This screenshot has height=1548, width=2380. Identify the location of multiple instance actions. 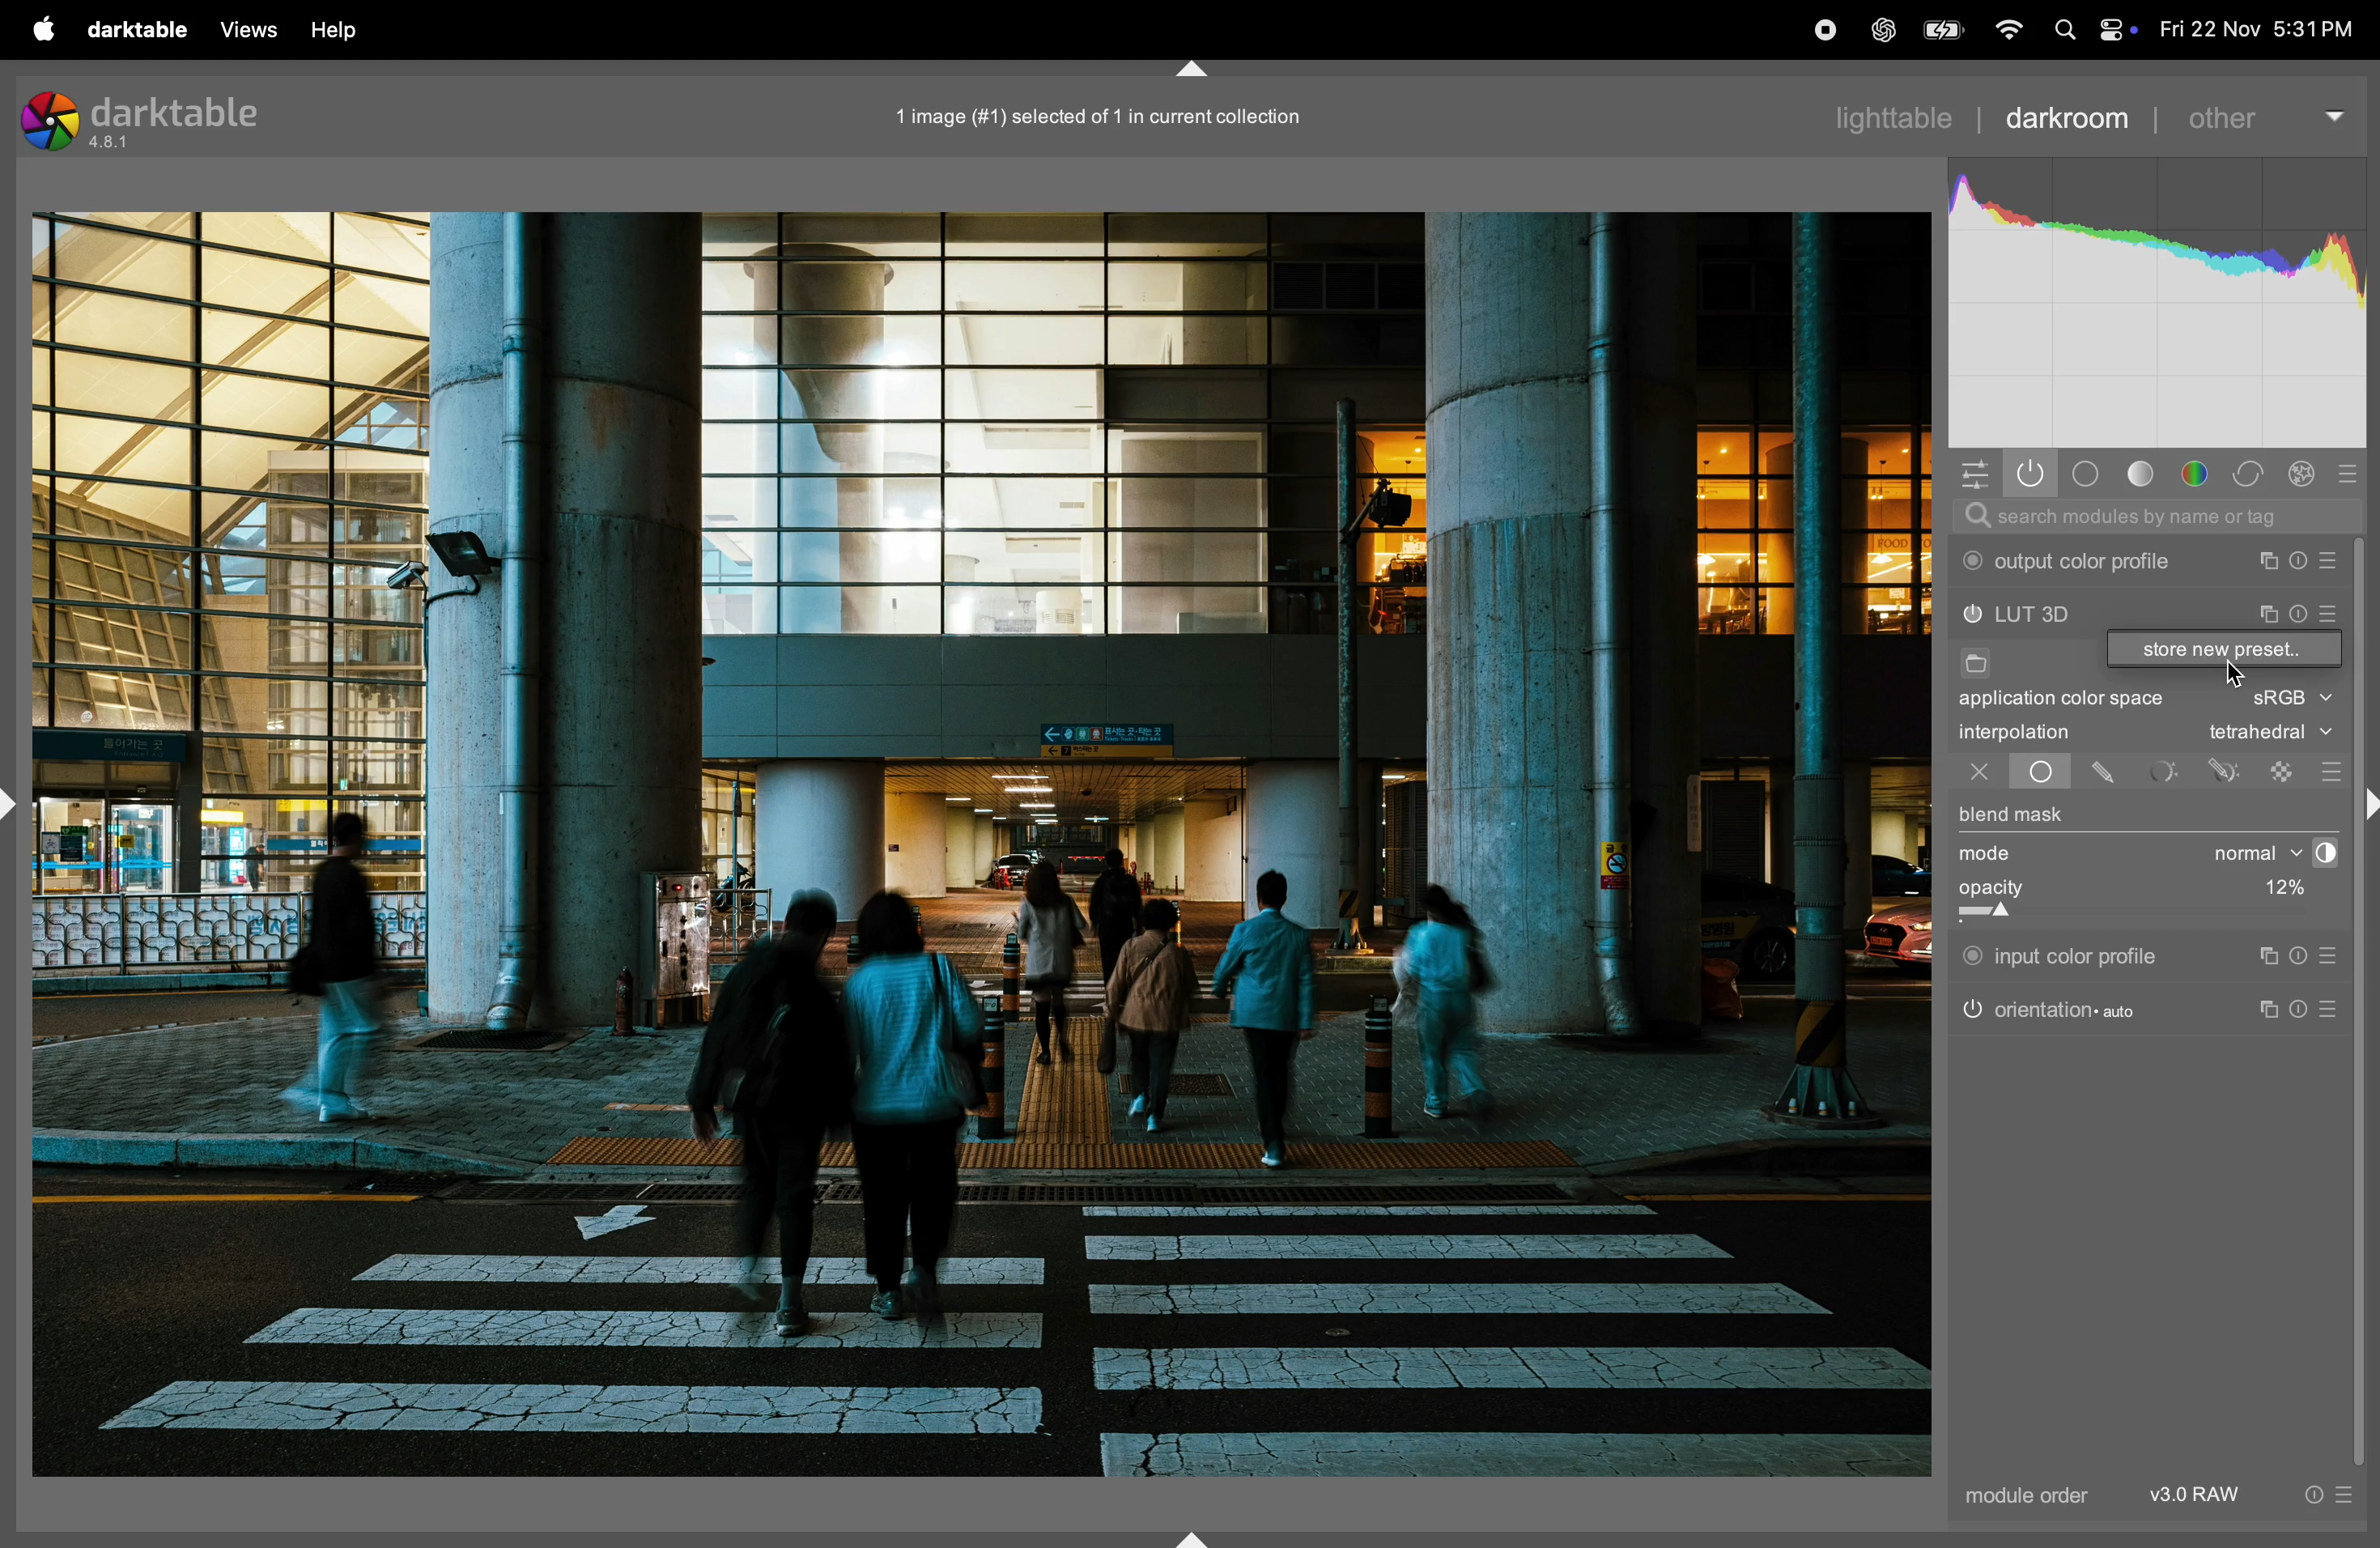
(2269, 561).